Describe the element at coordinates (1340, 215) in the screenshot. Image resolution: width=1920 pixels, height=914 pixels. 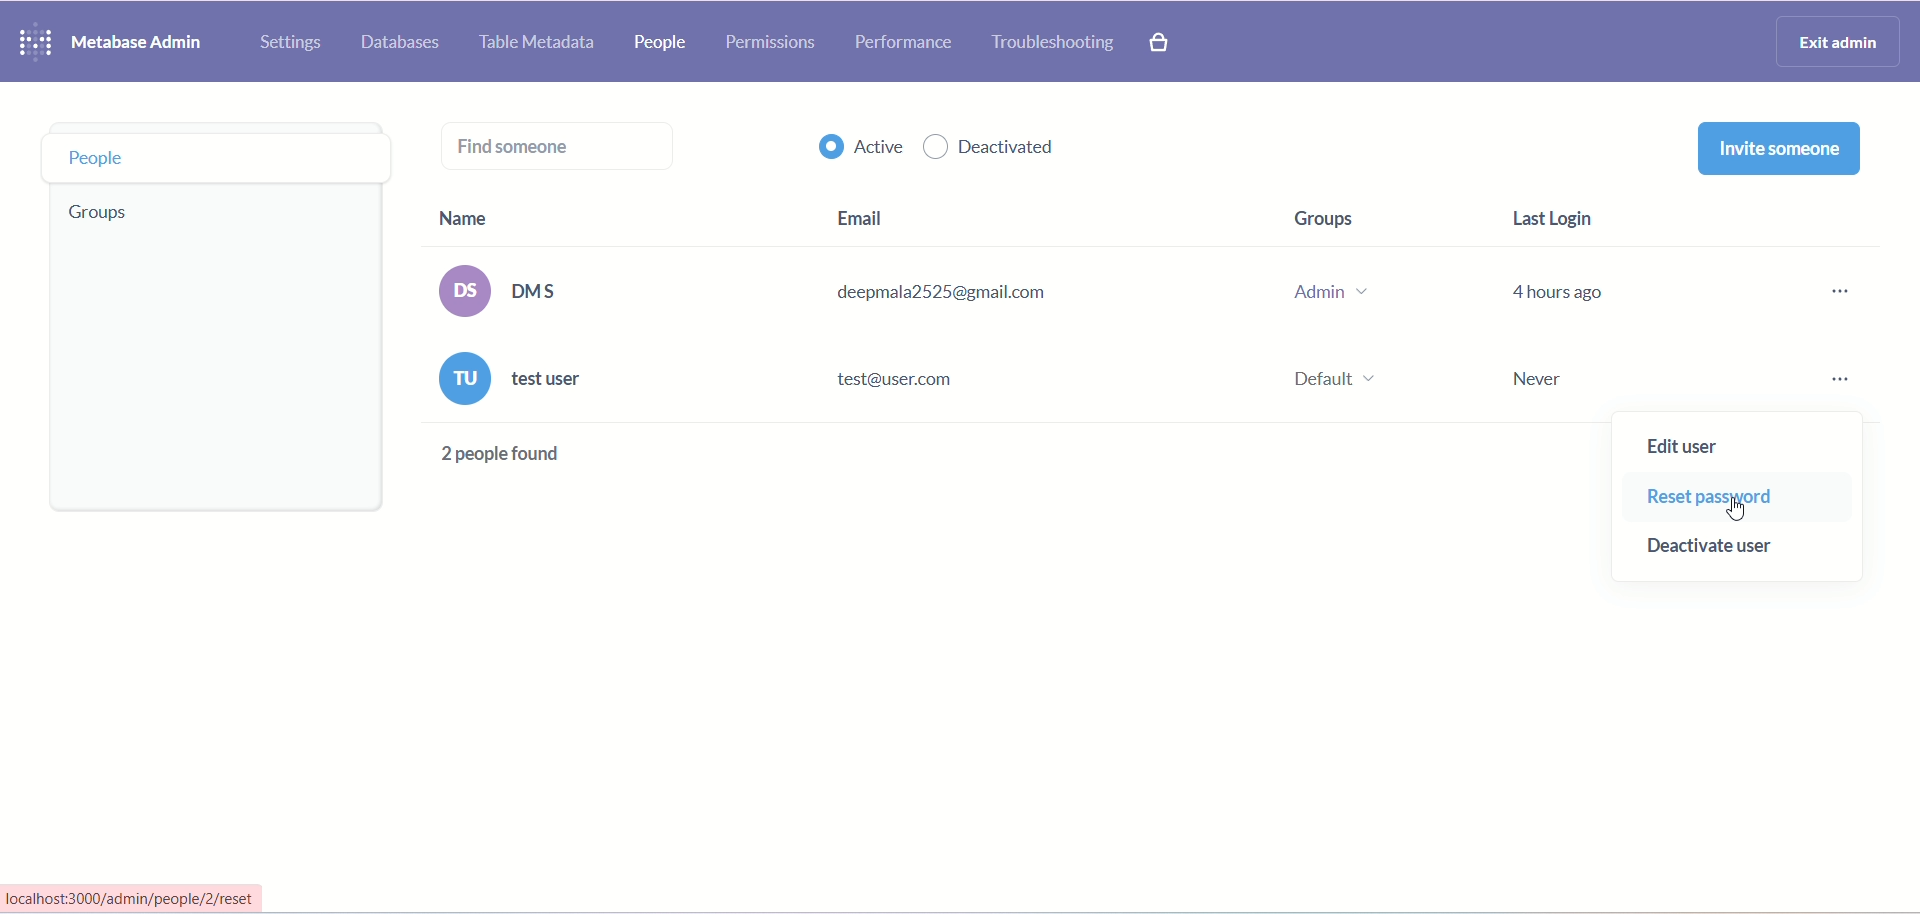
I see `groups` at that location.